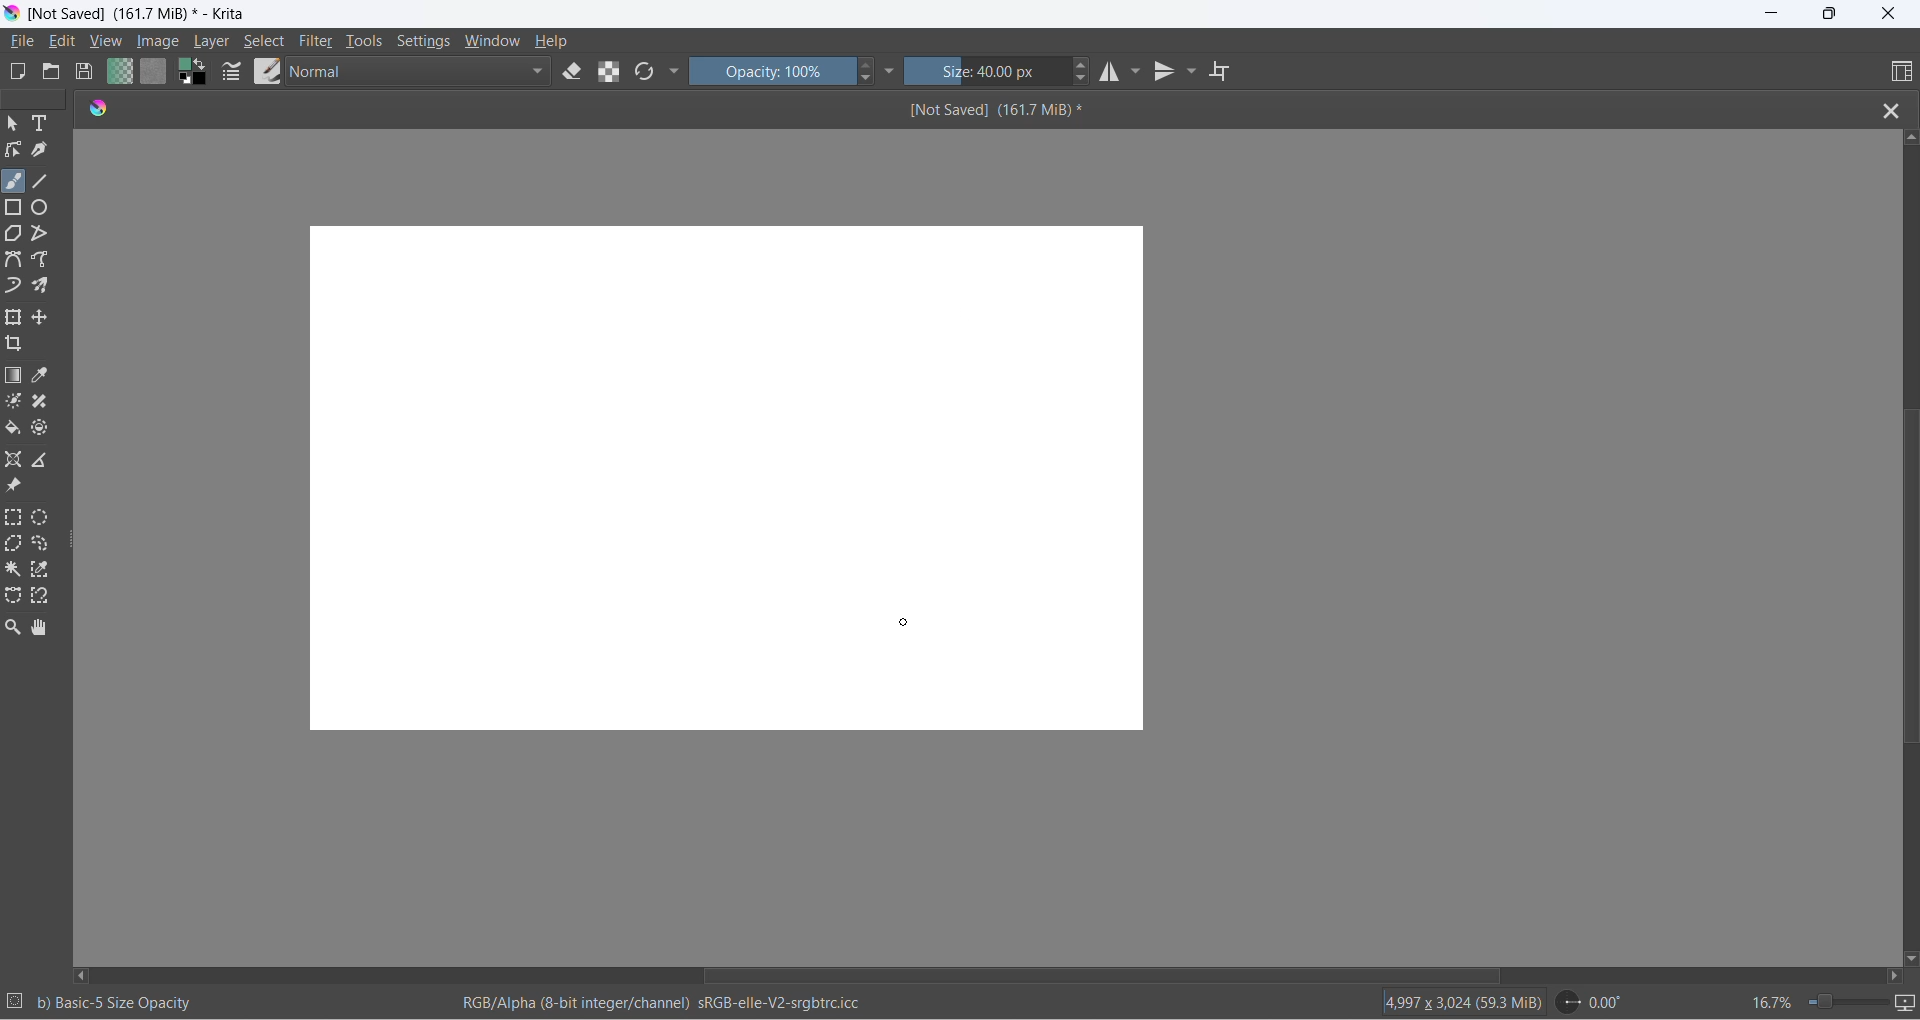  Describe the element at coordinates (1909, 136) in the screenshot. I see `scroll up button` at that location.